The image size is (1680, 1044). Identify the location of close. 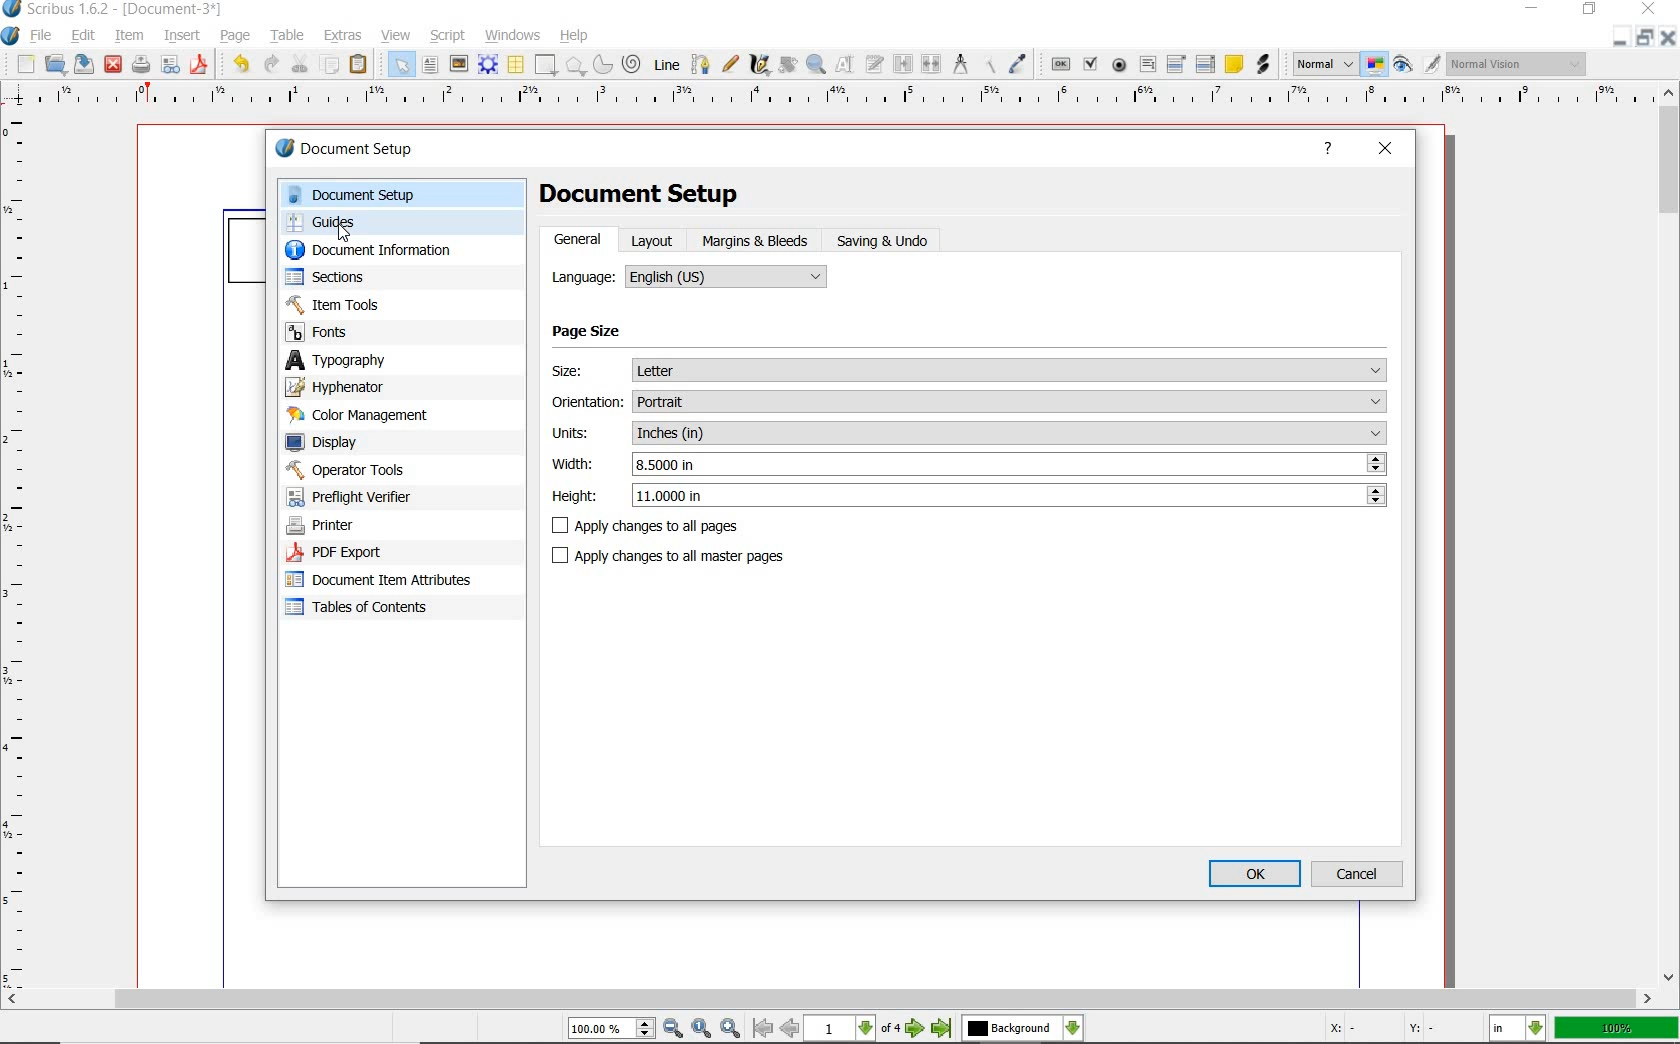
(1670, 37).